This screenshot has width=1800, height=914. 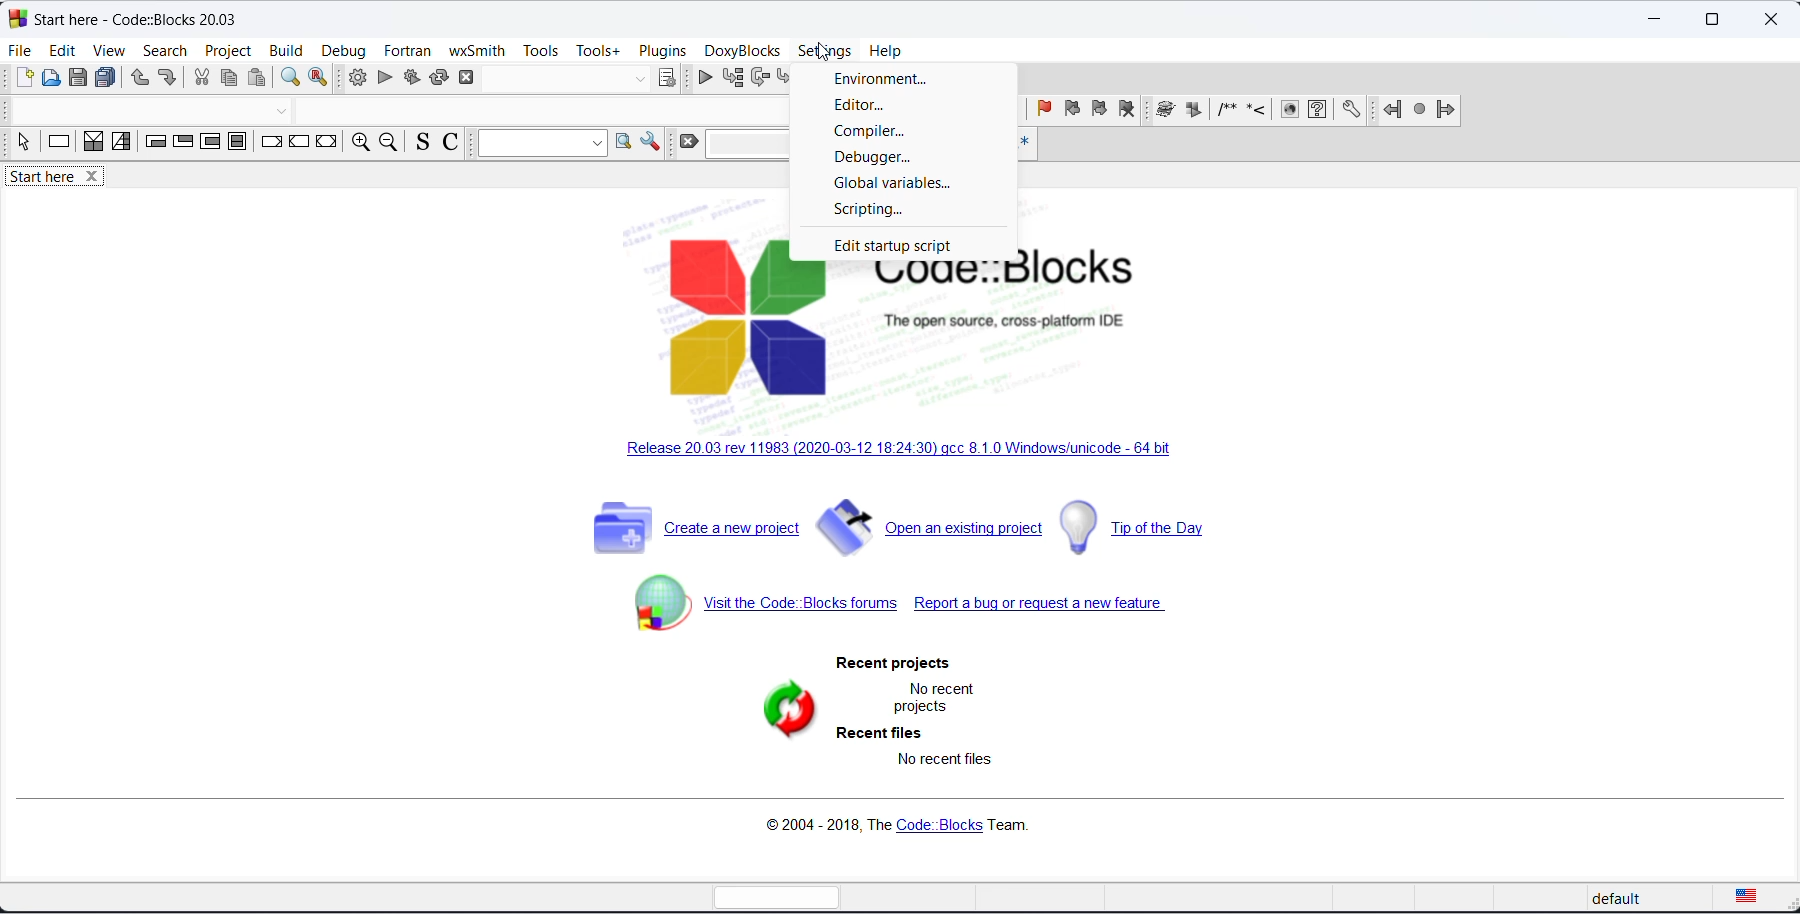 What do you see at coordinates (291, 78) in the screenshot?
I see `find` at bounding box center [291, 78].